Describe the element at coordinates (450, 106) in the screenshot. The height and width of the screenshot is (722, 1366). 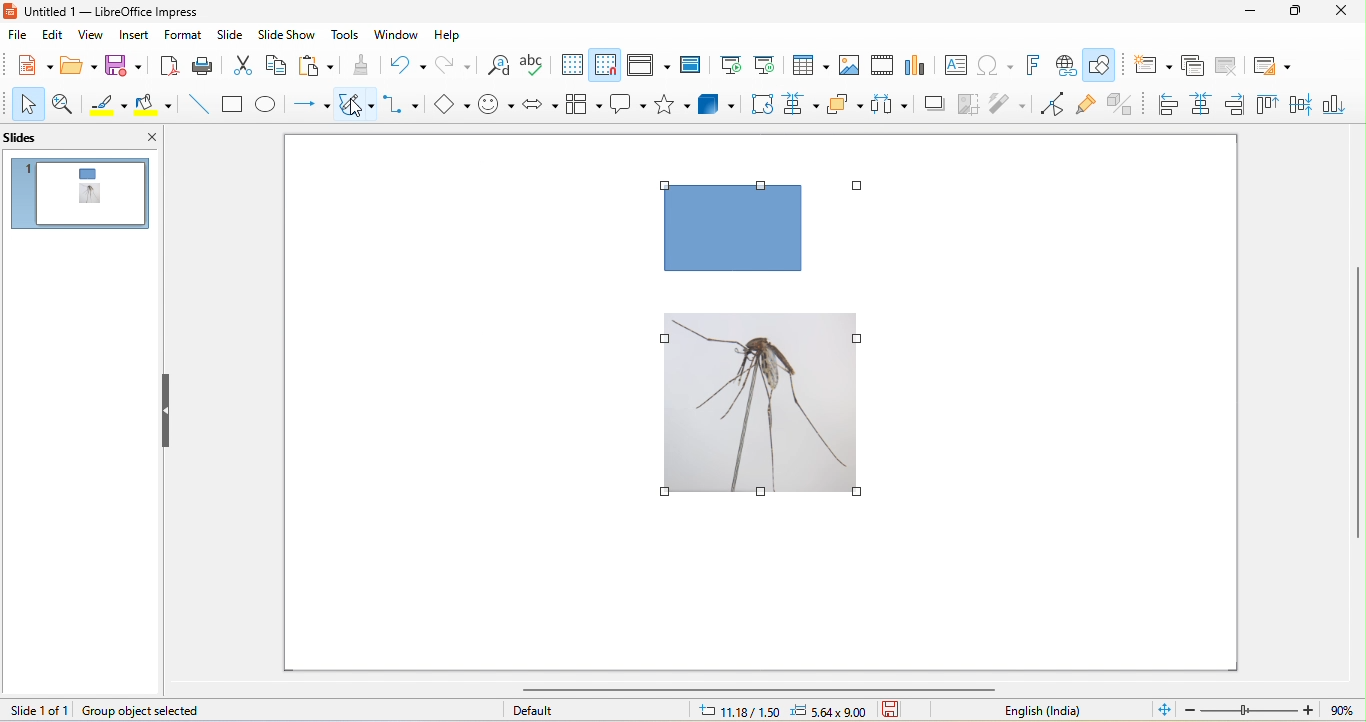
I see `basic shapes` at that location.